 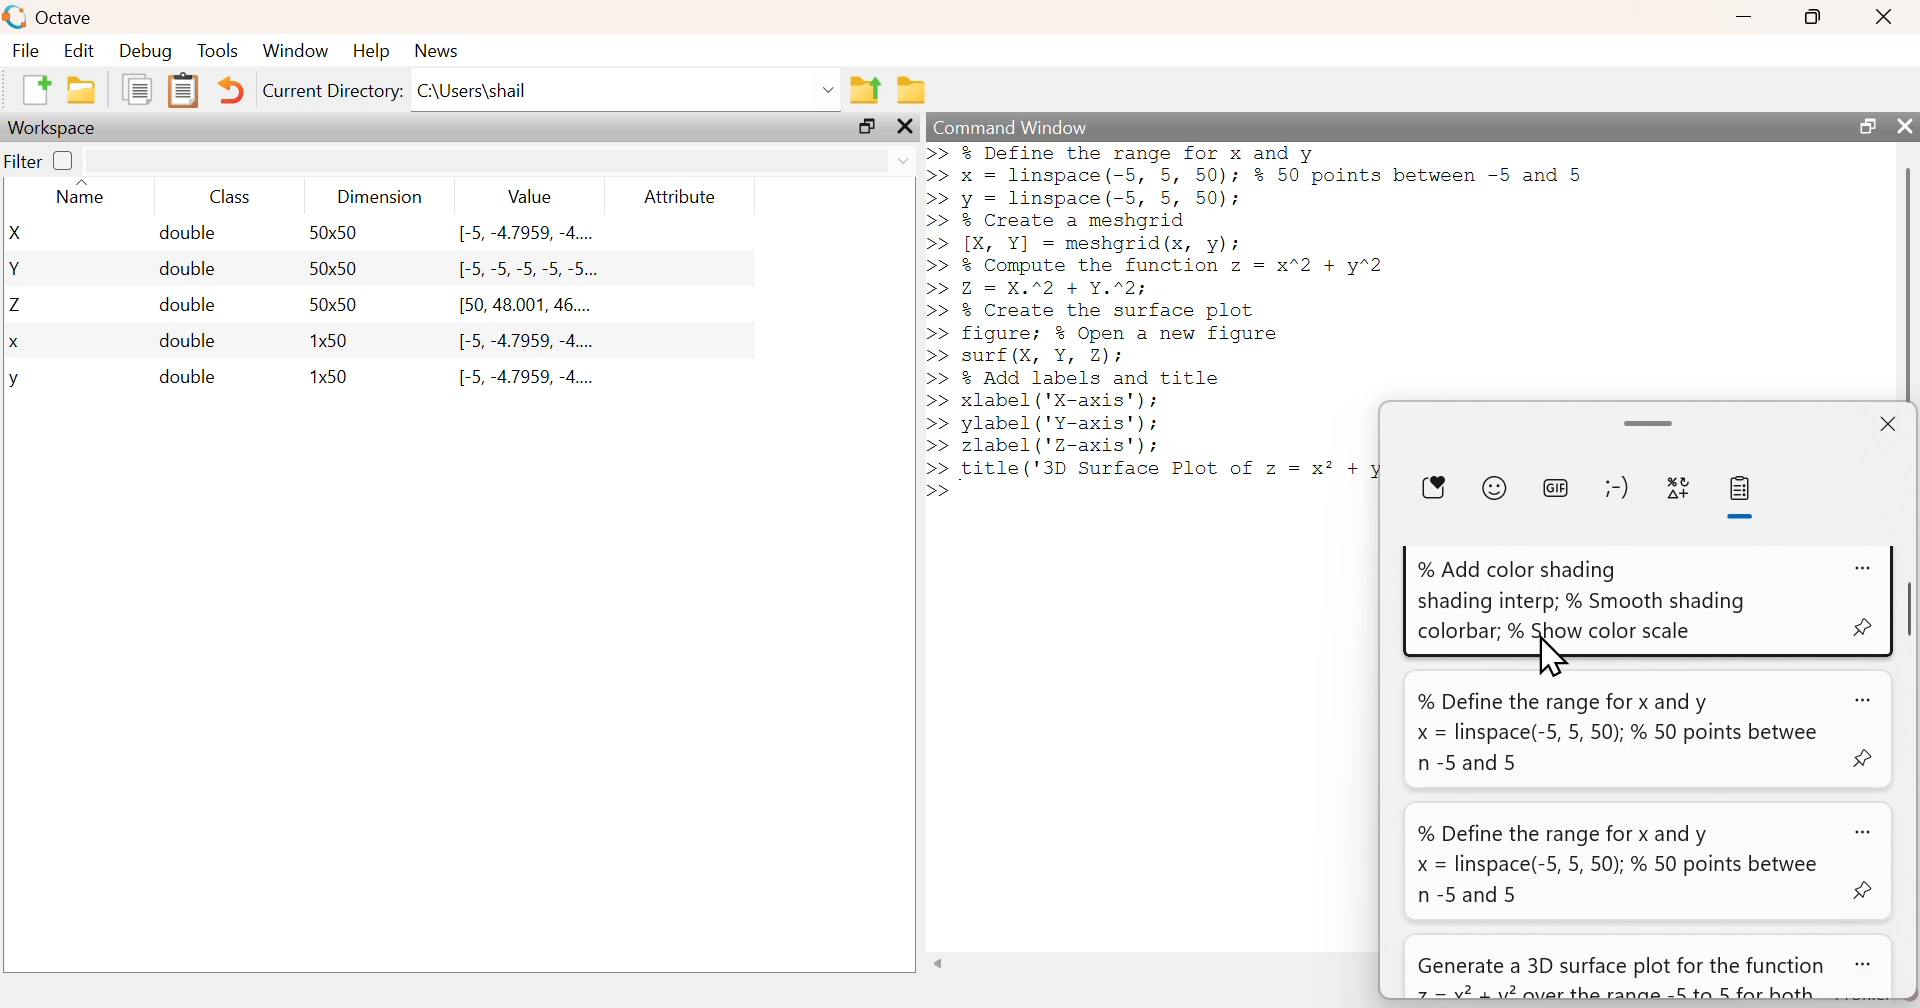 I want to click on Debug, so click(x=146, y=50).